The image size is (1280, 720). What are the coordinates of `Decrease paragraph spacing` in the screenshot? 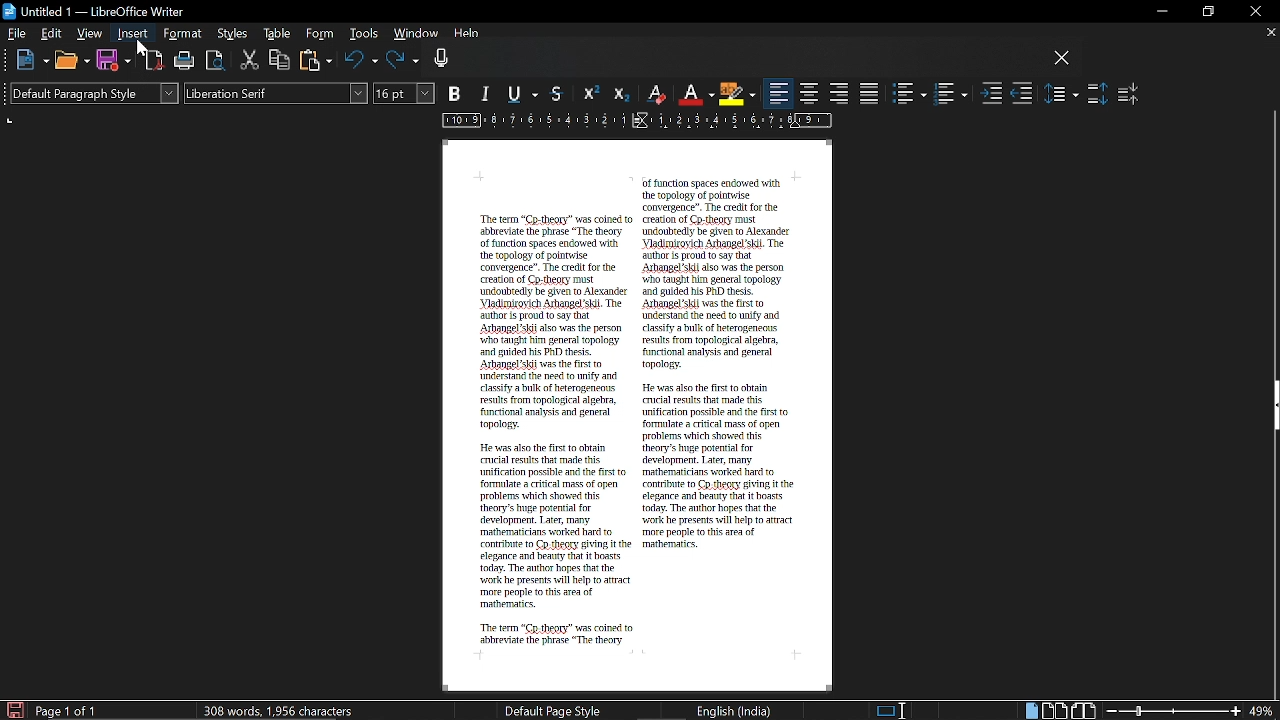 It's located at (1129, 93).